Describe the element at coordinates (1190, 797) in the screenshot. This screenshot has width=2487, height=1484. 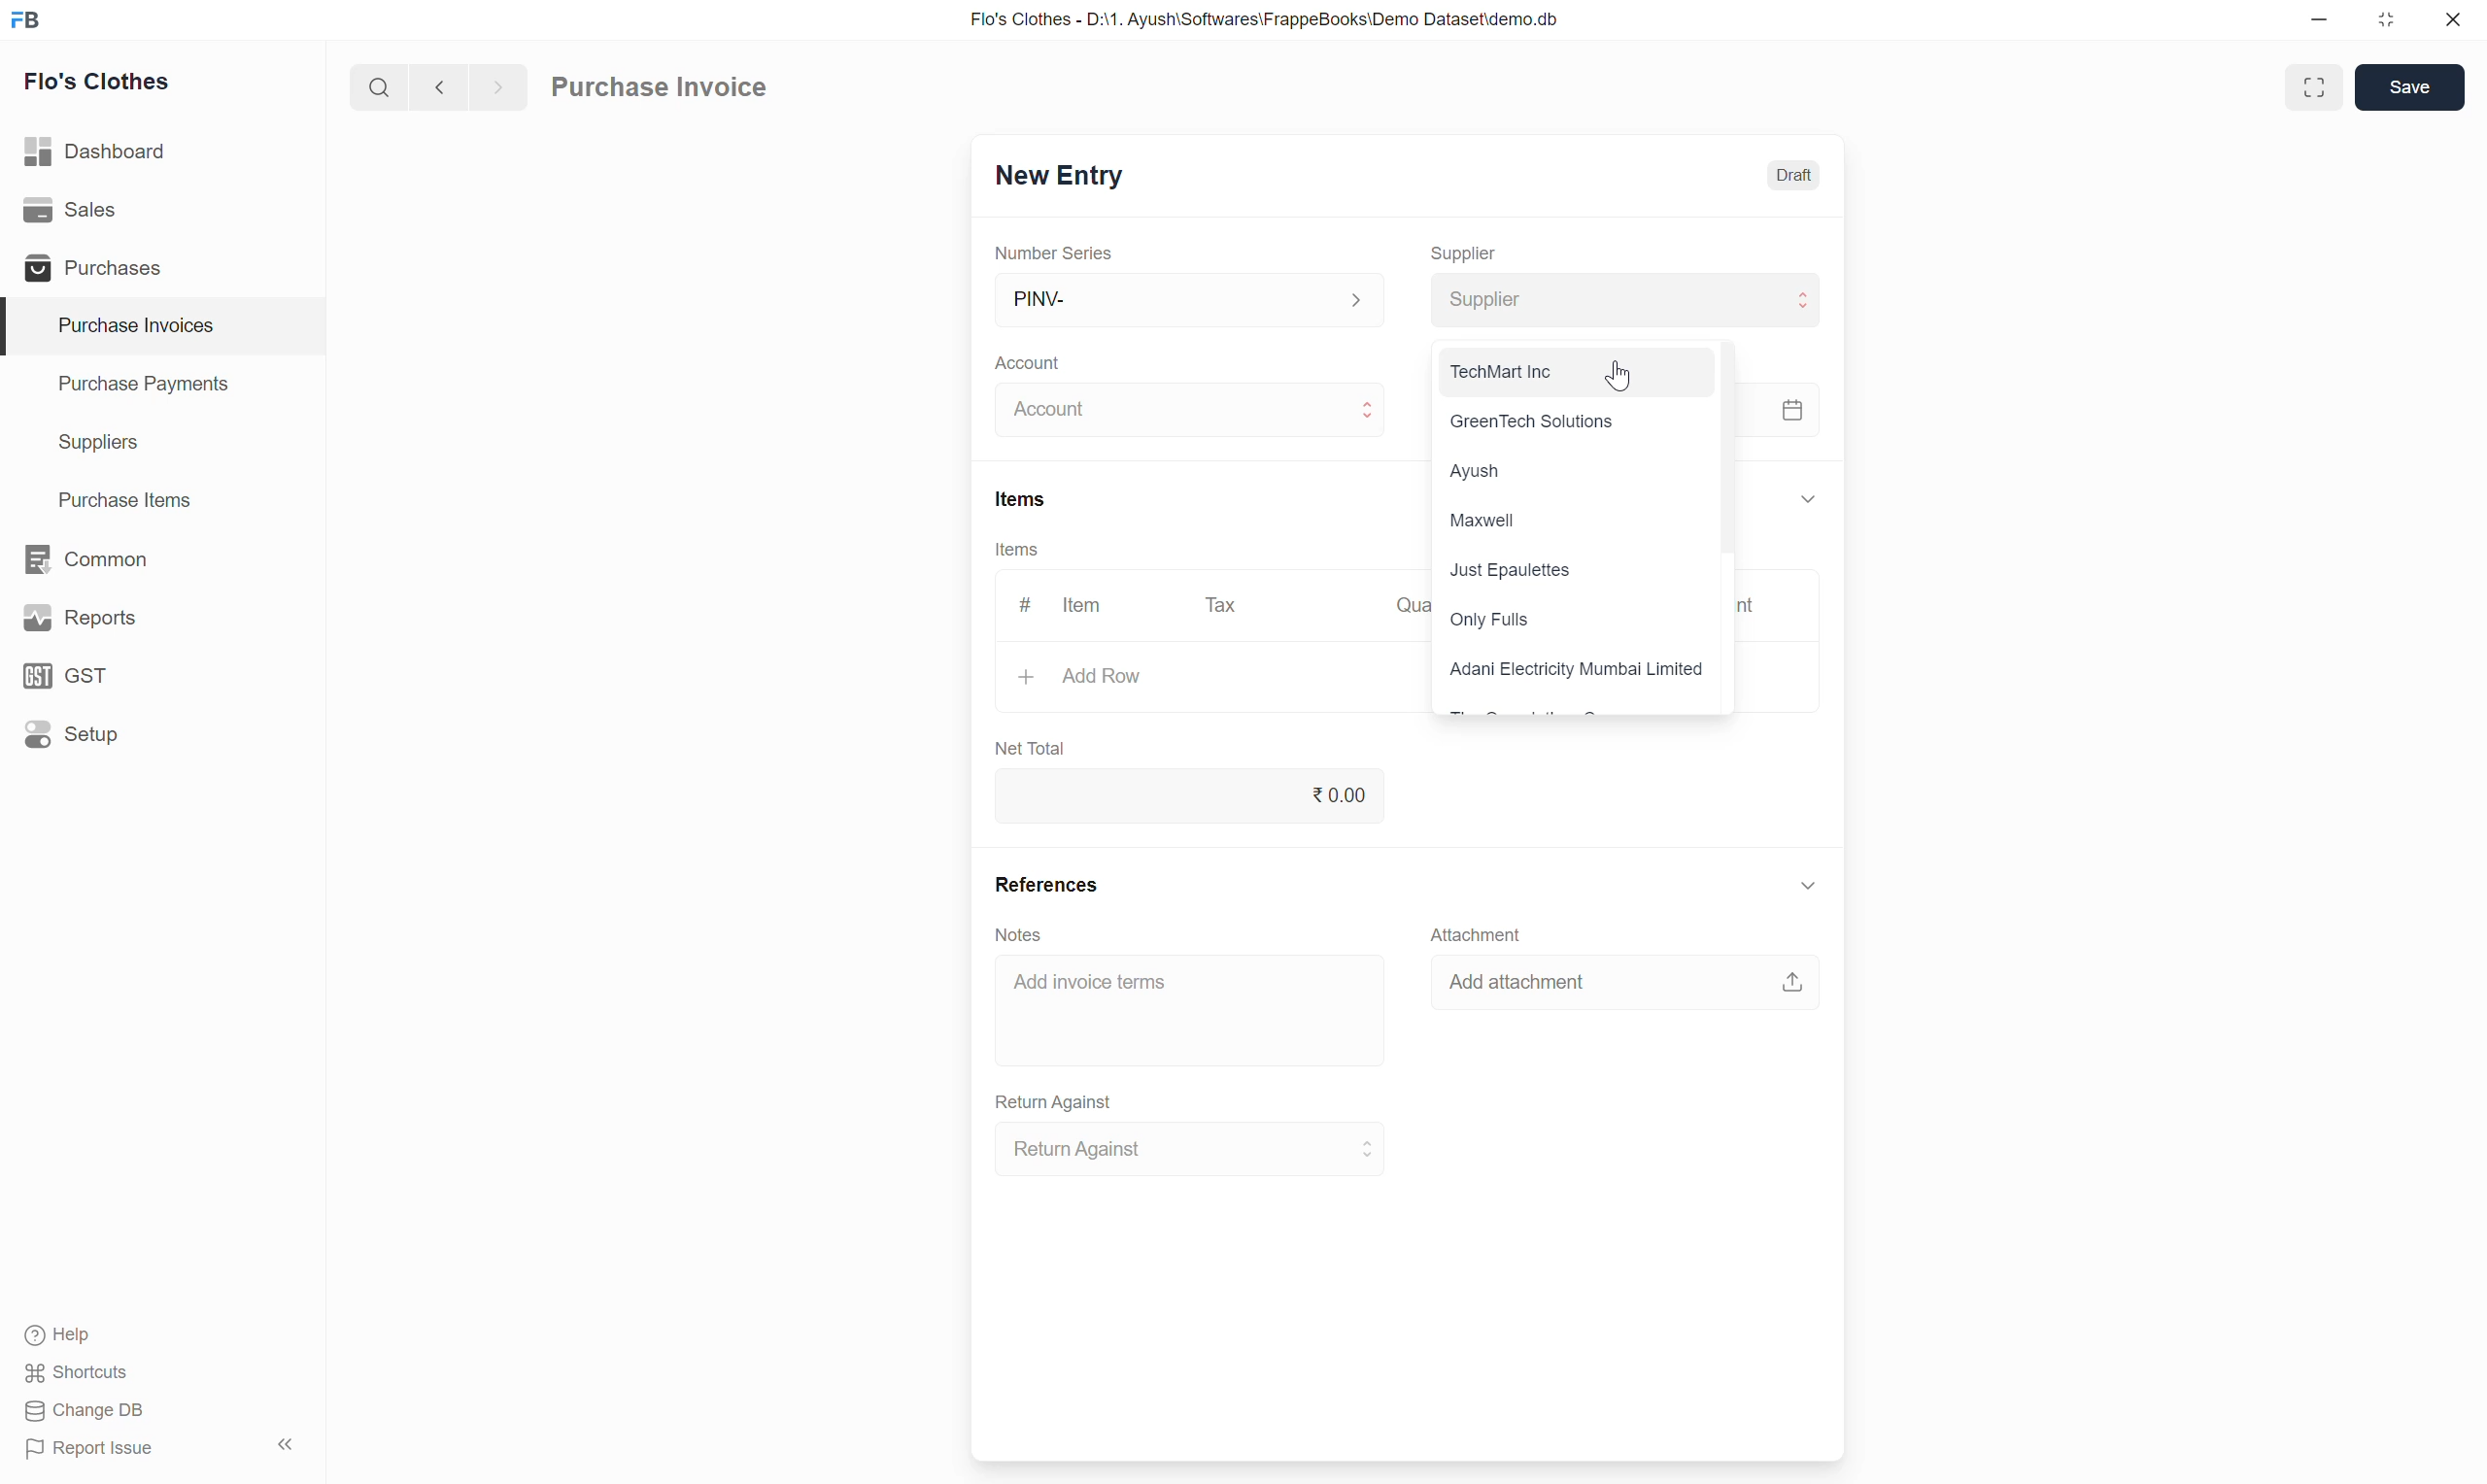
I see `0.00` at that location.